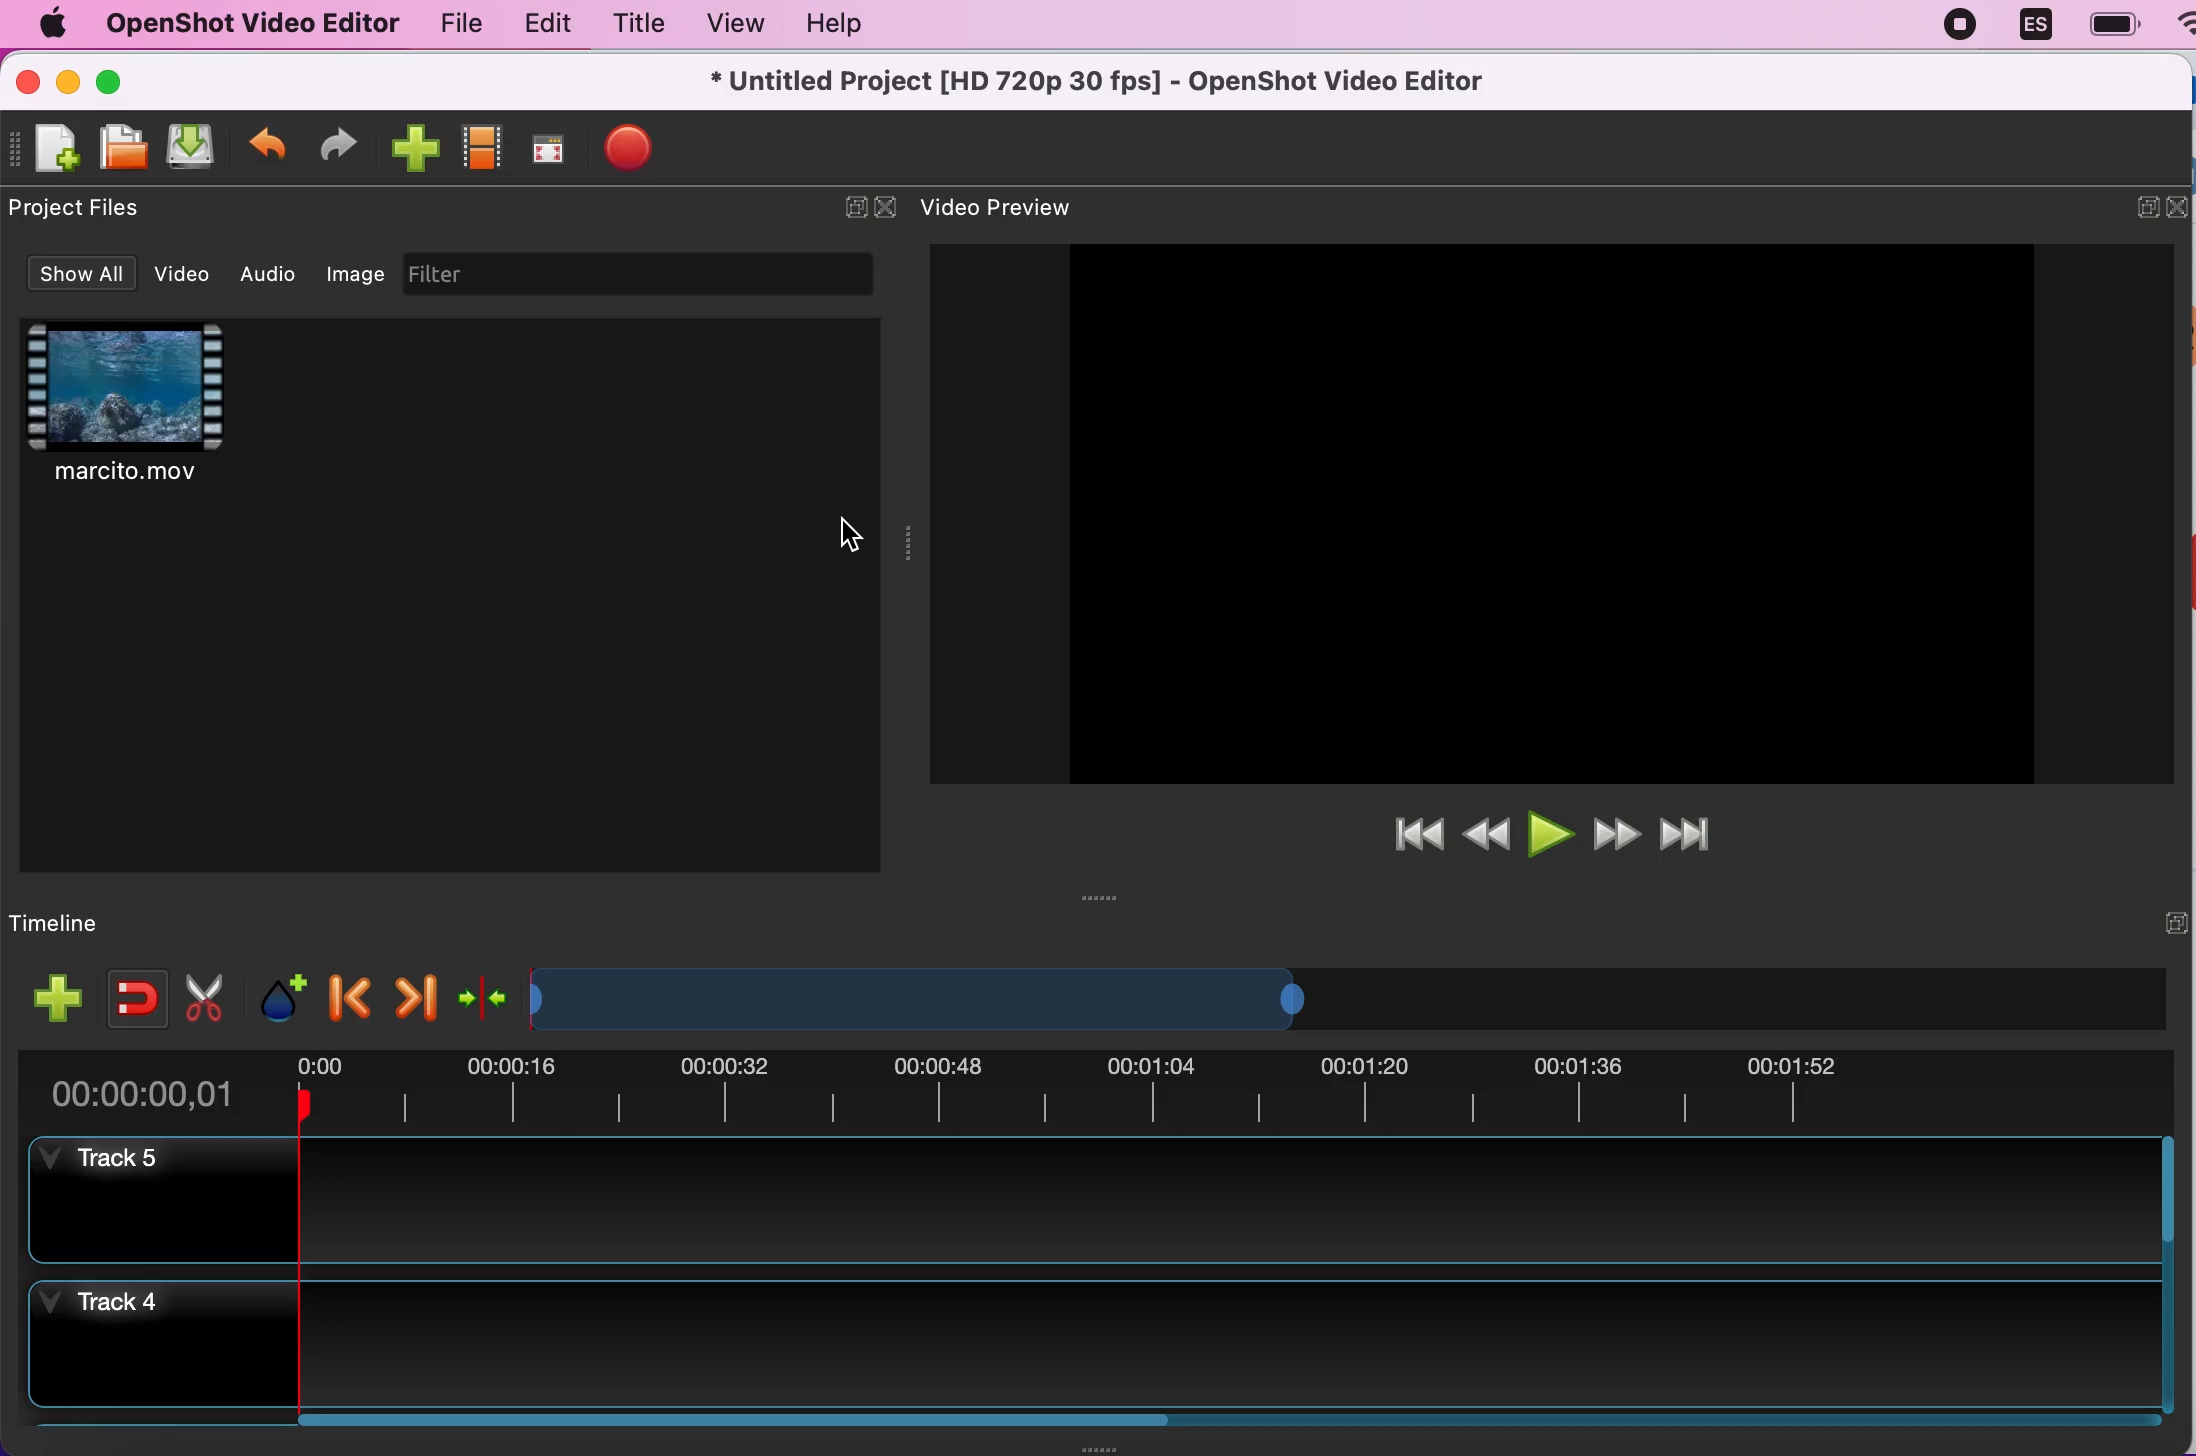 This screenshot has height=1456, width=2196. What do you see at coordinates (52, 999) in the screenshot?
I see `add track` at bounding box center [52, 999].